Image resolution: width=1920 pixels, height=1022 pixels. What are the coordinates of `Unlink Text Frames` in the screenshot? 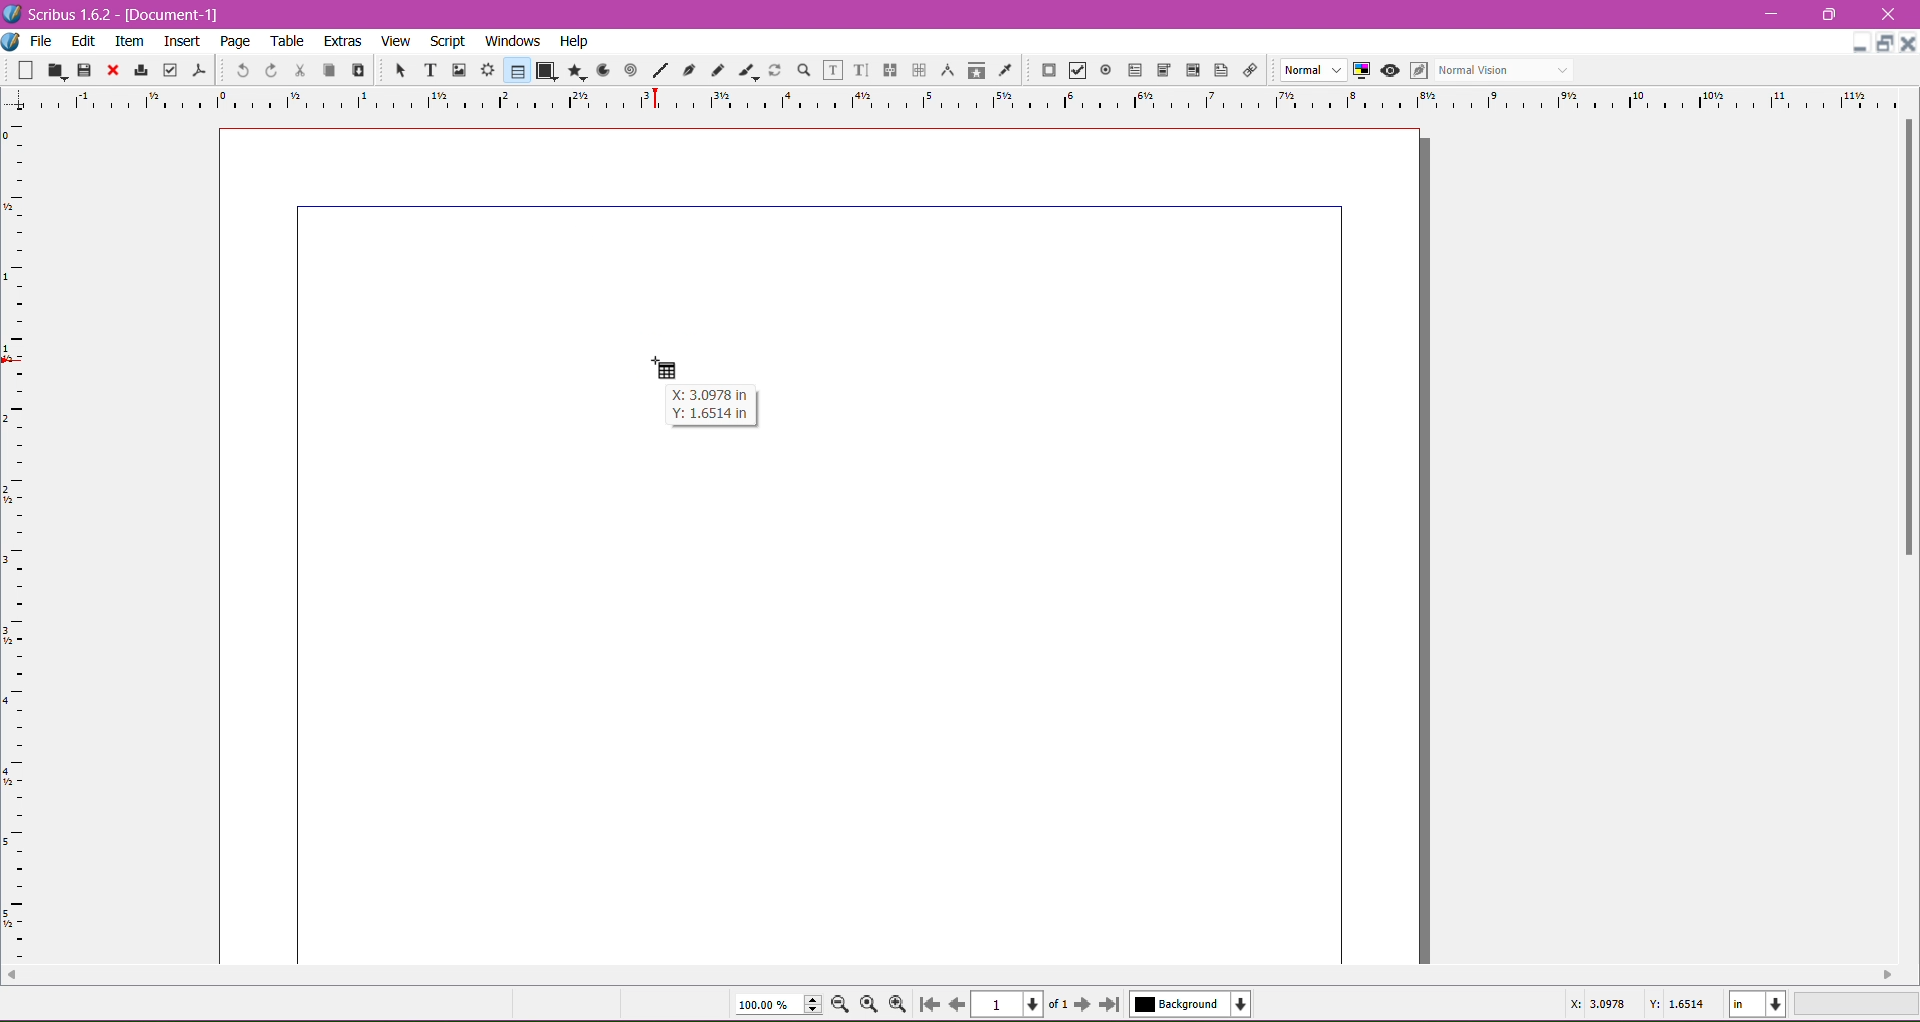 It's located at (917, 72).